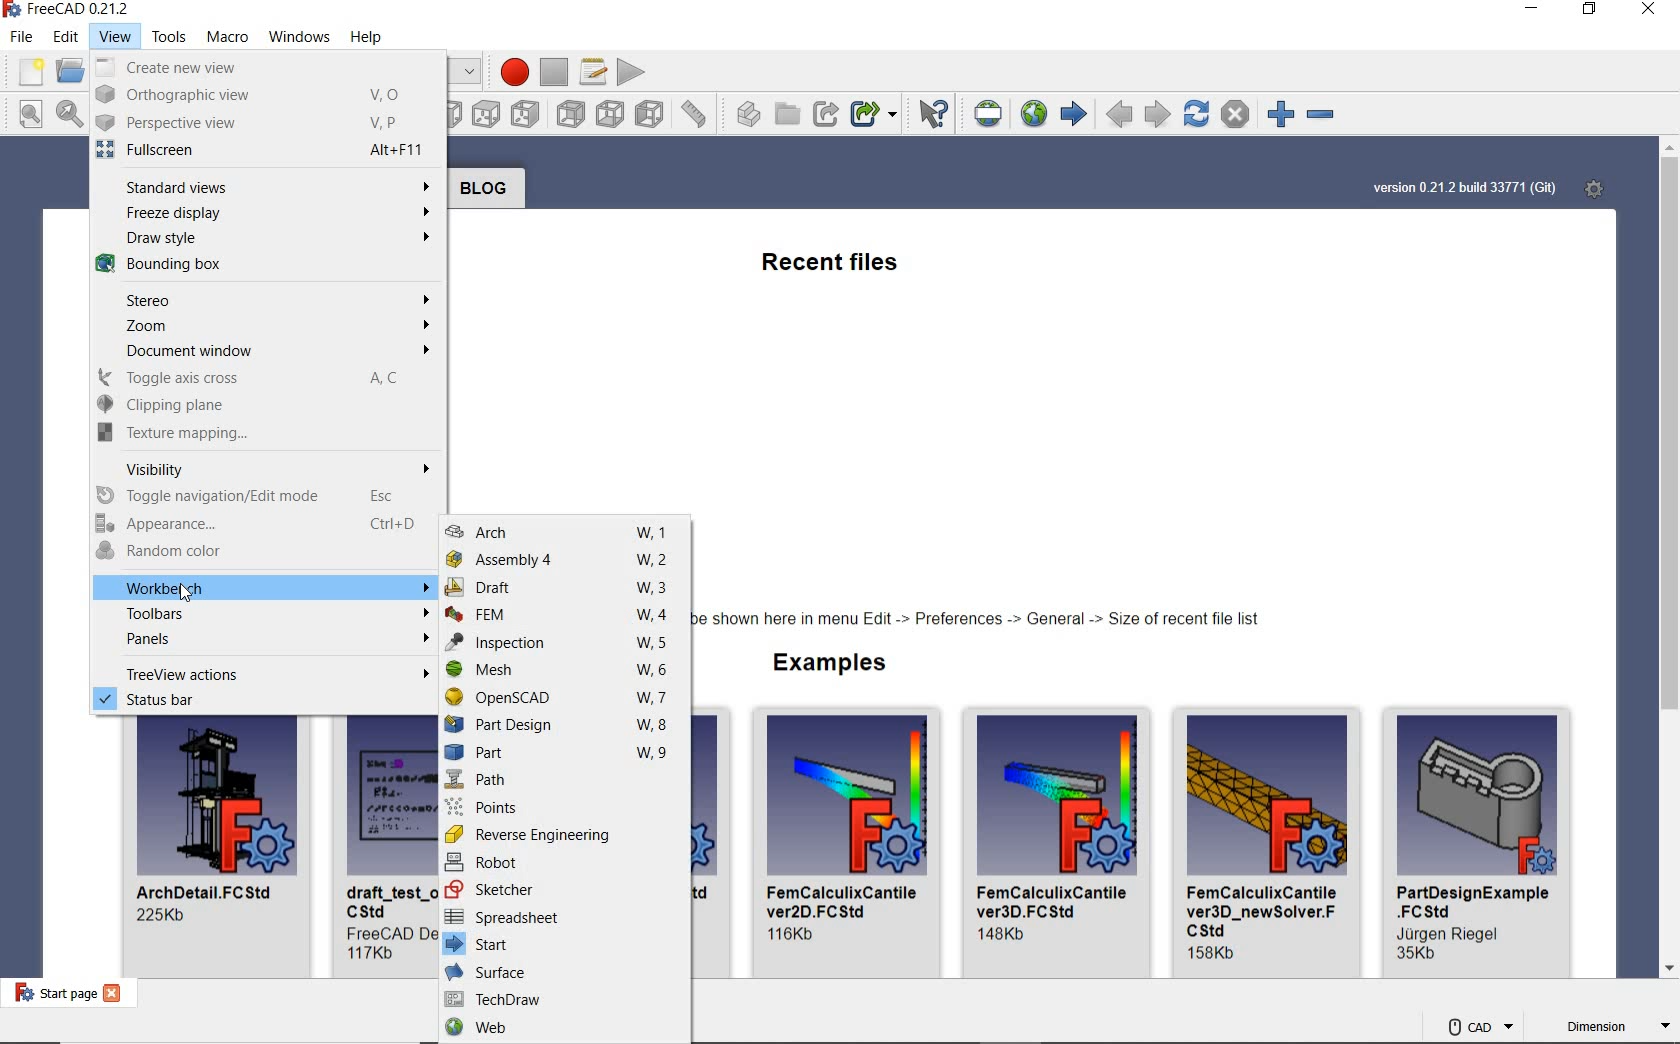  What do you see at coordinates (825, 112) in the screenshot?
I see `MAKE LINK` at bounding box center [825, 112].